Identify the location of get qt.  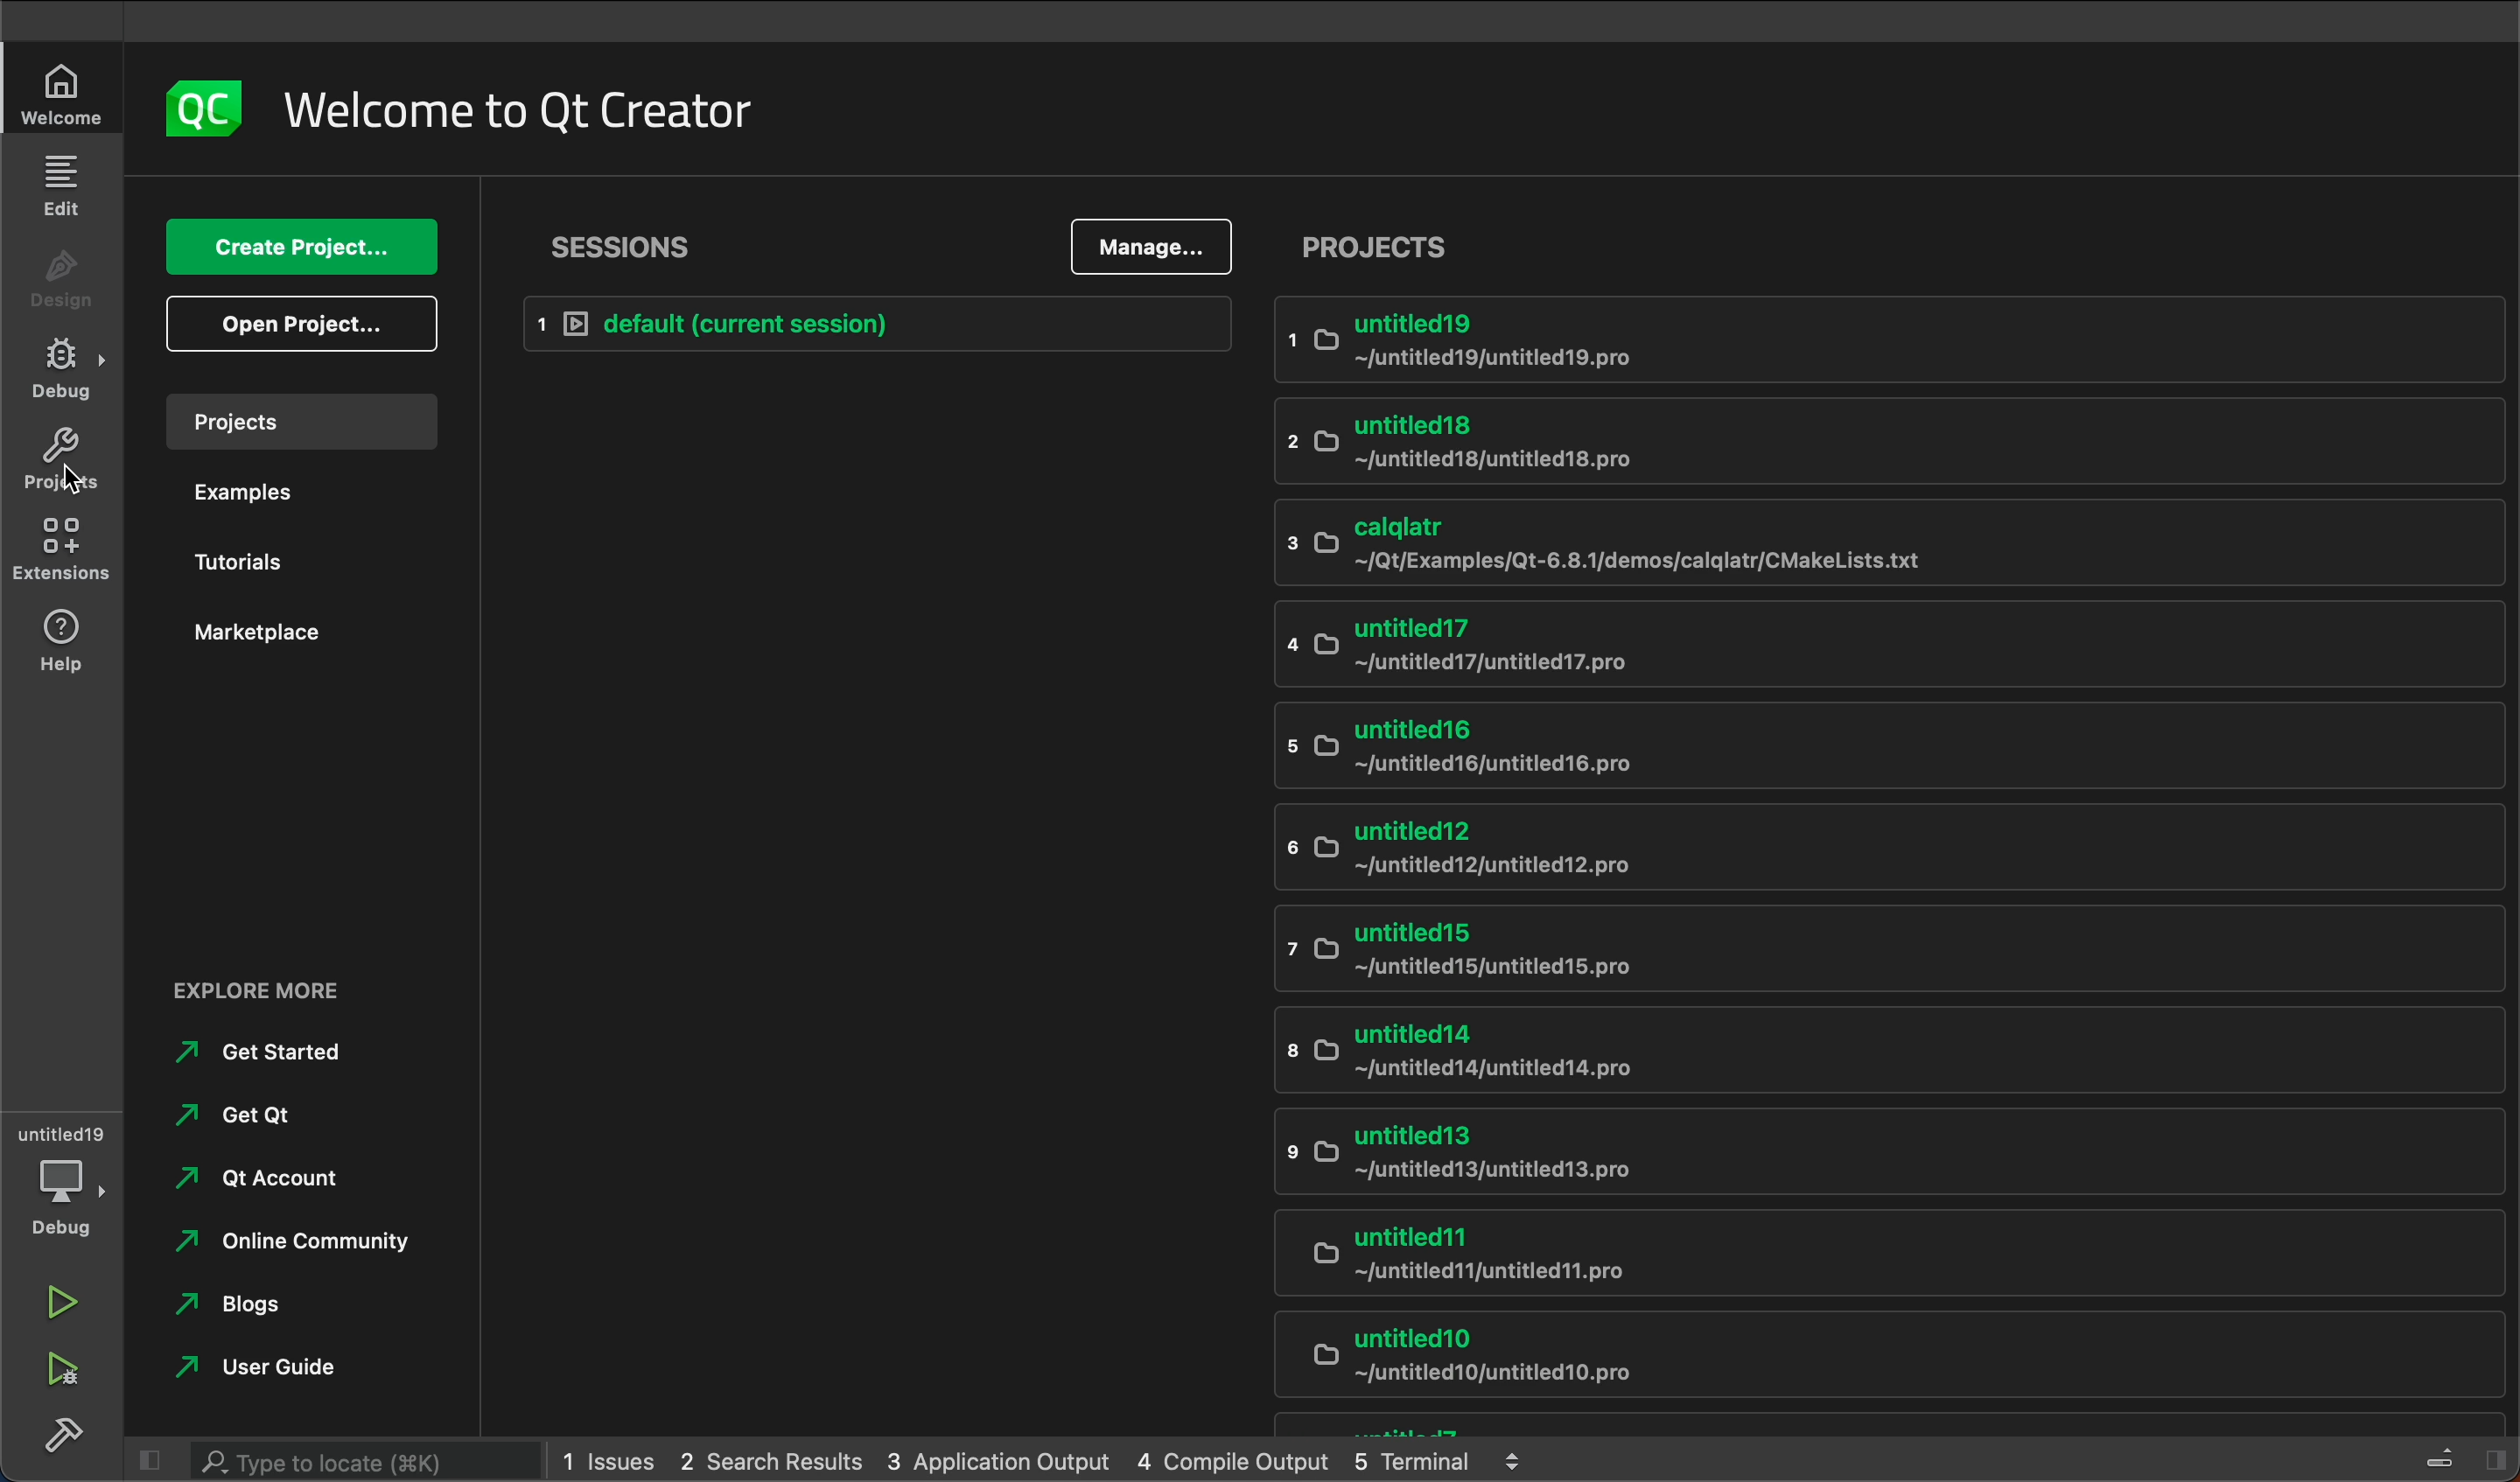
(251, 1109).